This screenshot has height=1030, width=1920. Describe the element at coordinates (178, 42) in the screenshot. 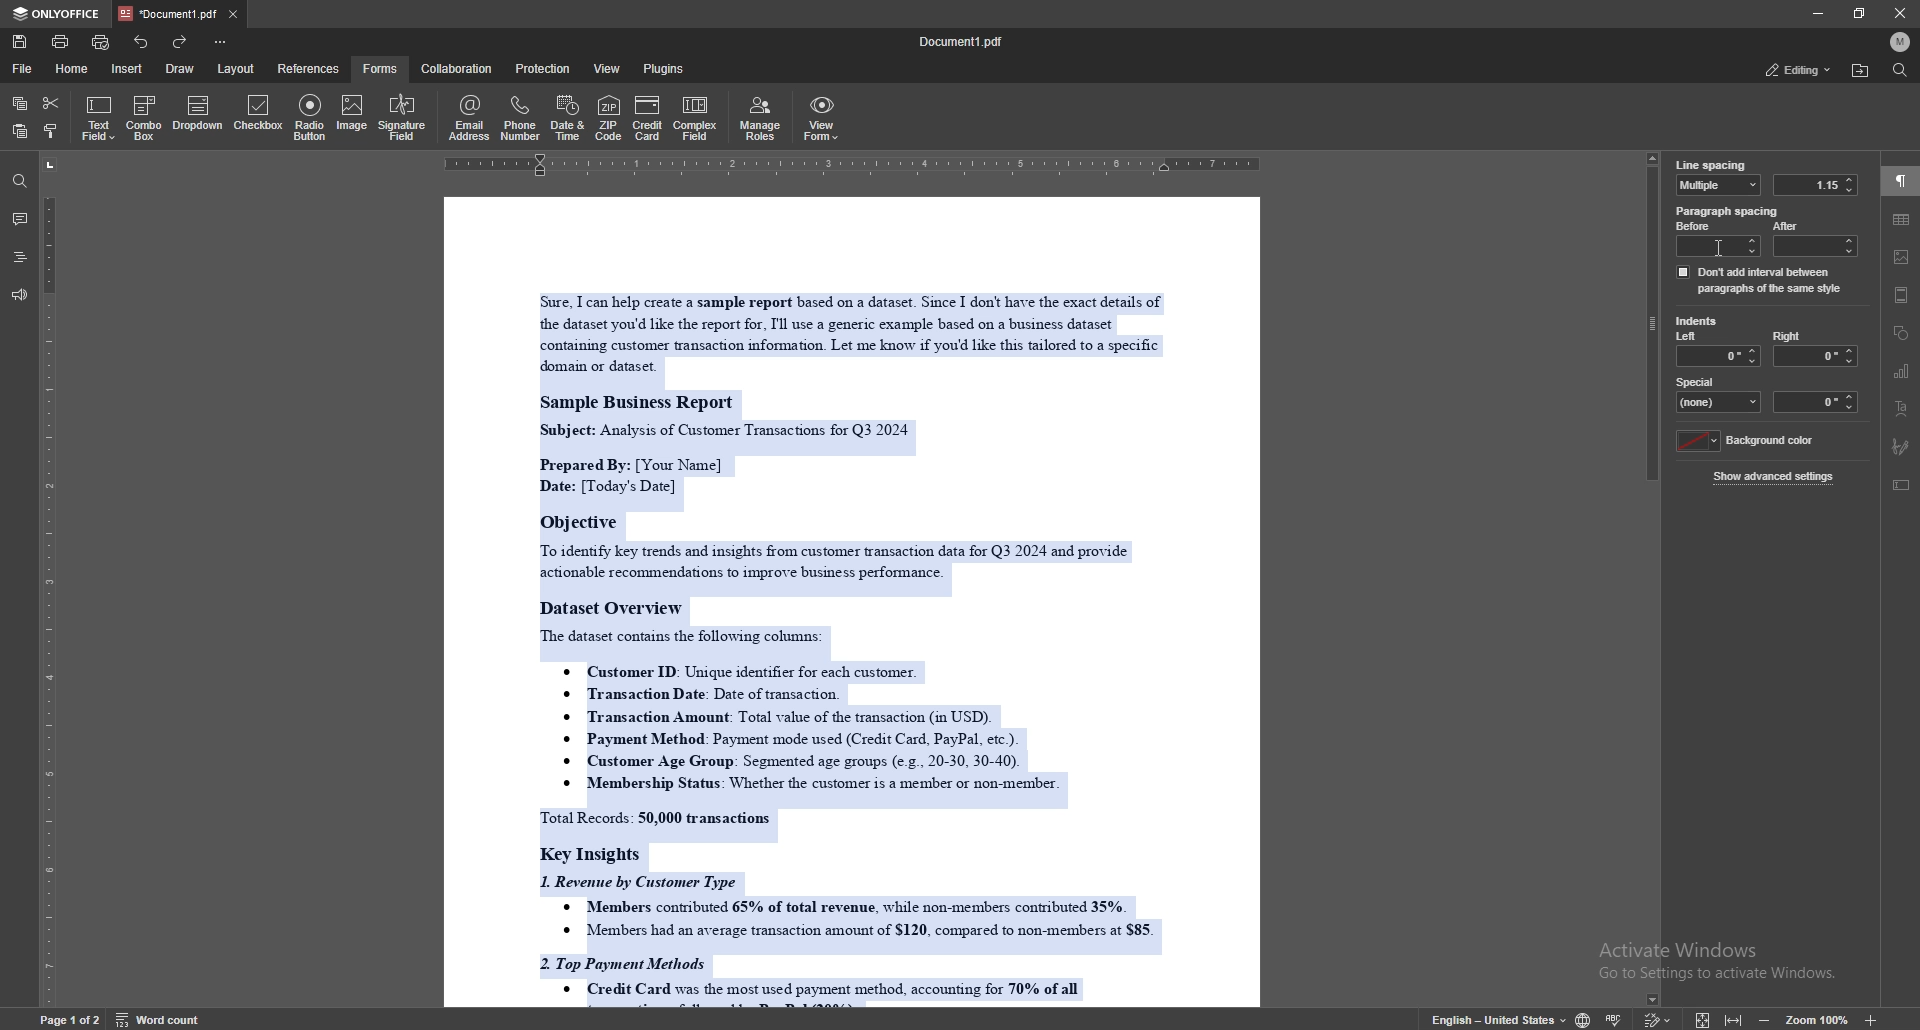

I see `redo` at that location.